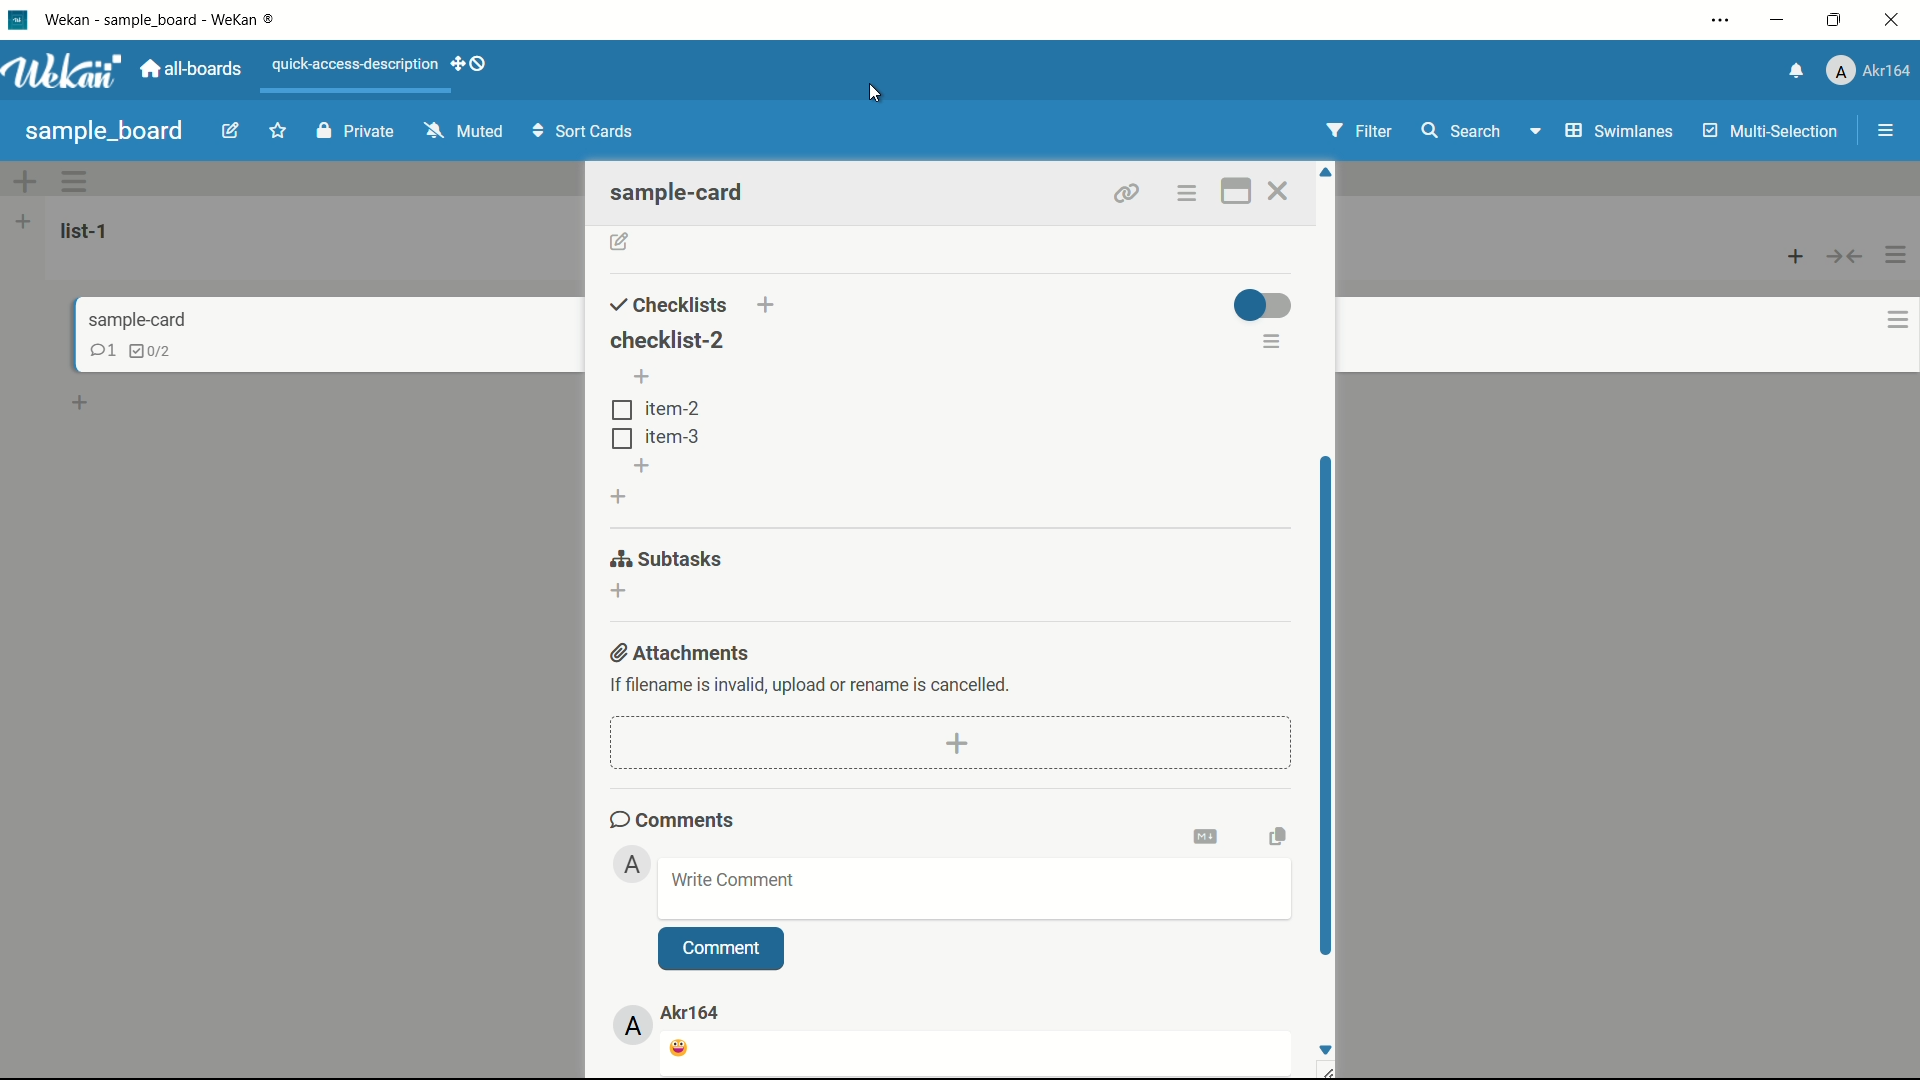 The width and height of the screenshot is (1920, 1080). I want to click on app icon, so click(17, 21).